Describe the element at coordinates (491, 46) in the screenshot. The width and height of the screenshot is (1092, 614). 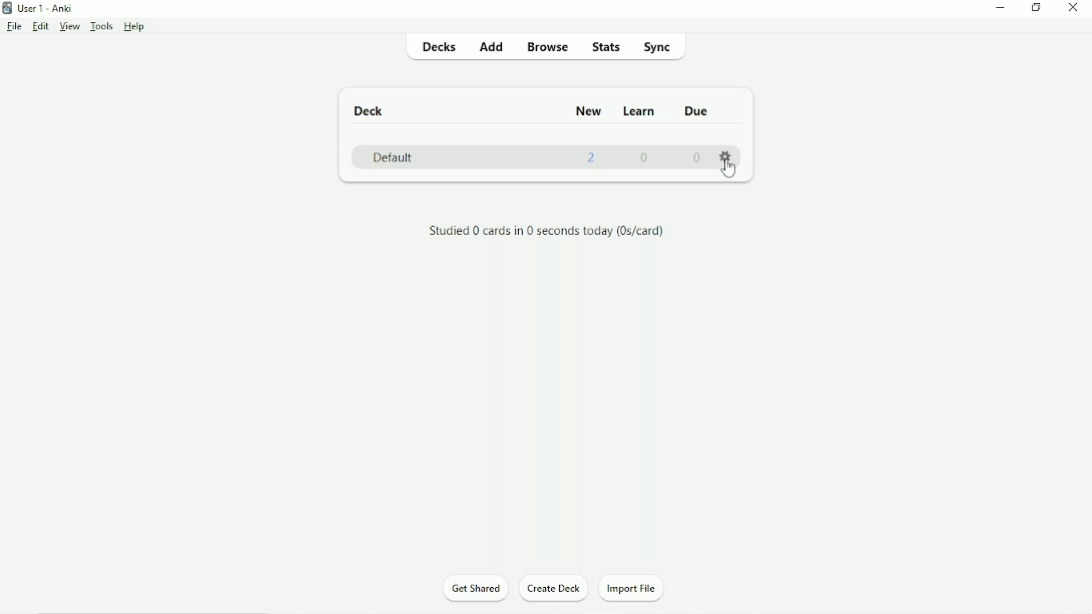
I see `Add` at that location.